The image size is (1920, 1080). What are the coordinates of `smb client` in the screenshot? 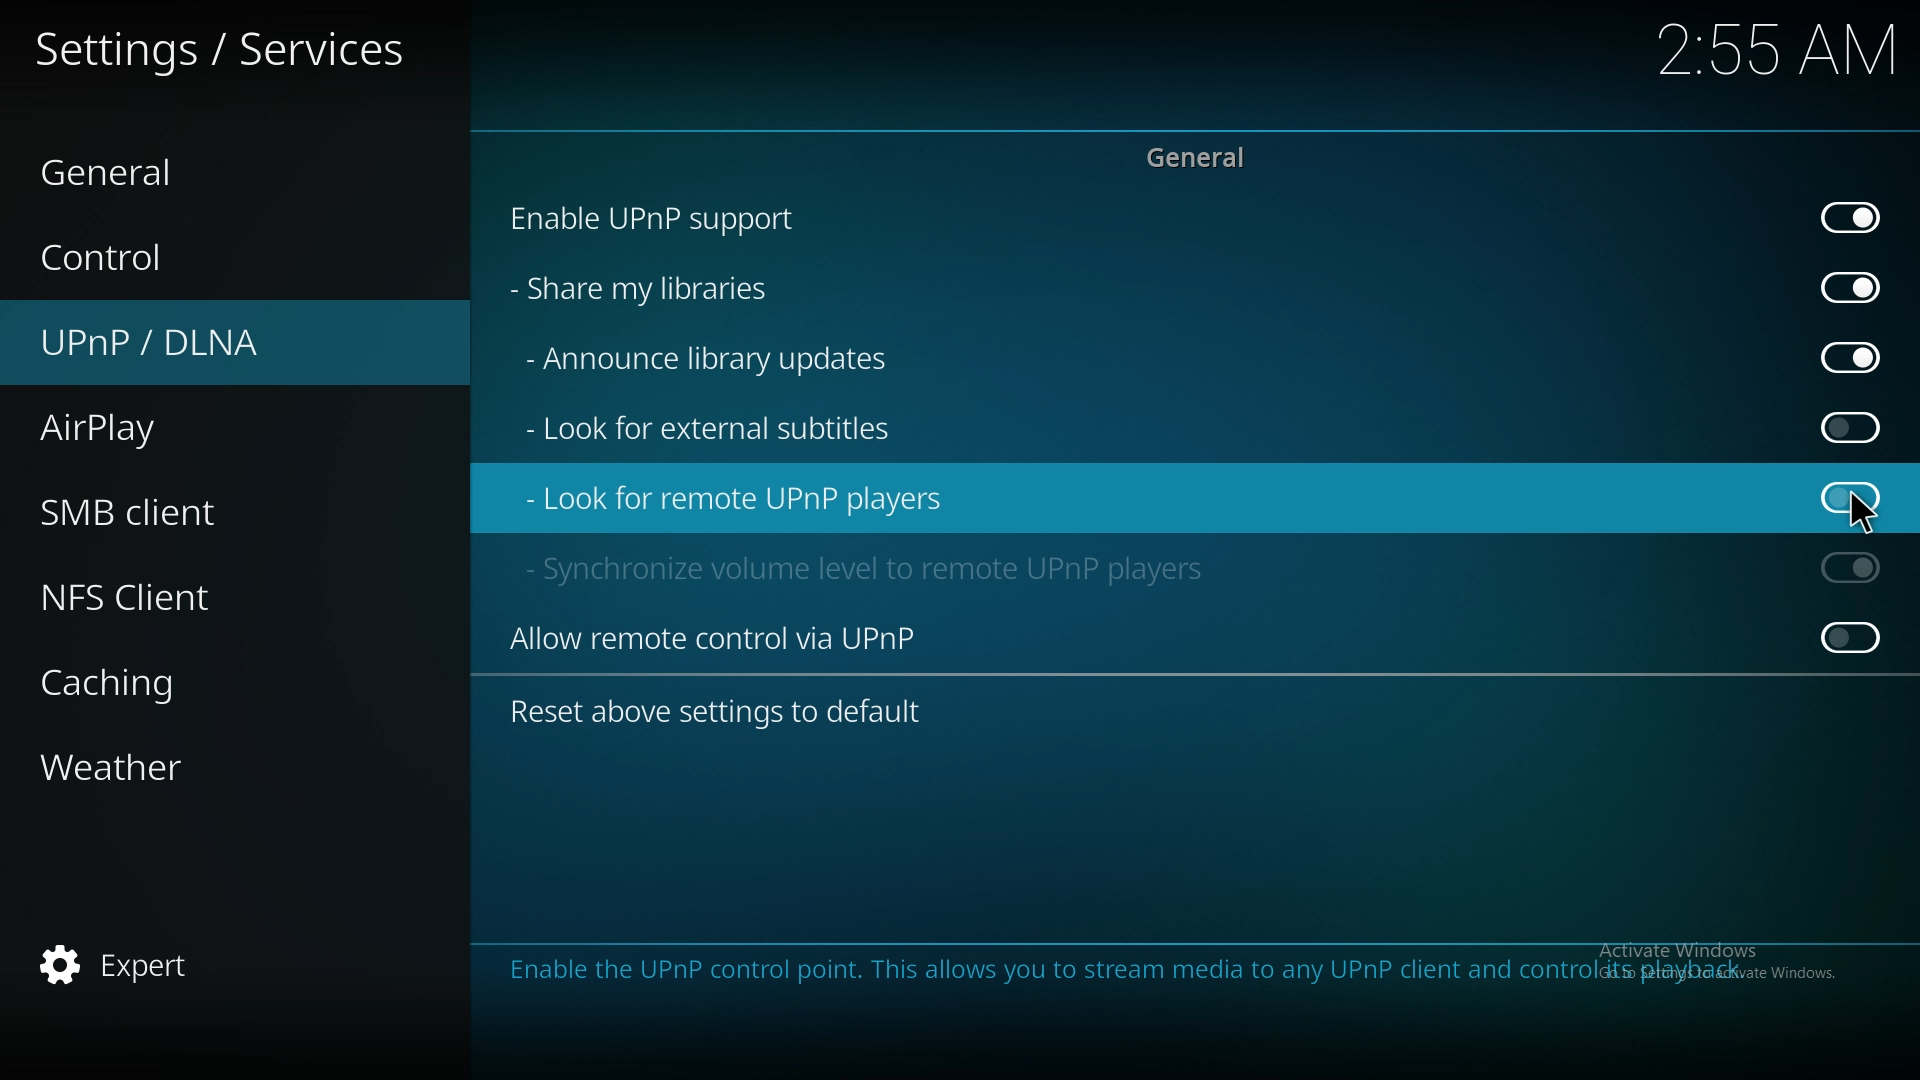 It's located at (160, 513).